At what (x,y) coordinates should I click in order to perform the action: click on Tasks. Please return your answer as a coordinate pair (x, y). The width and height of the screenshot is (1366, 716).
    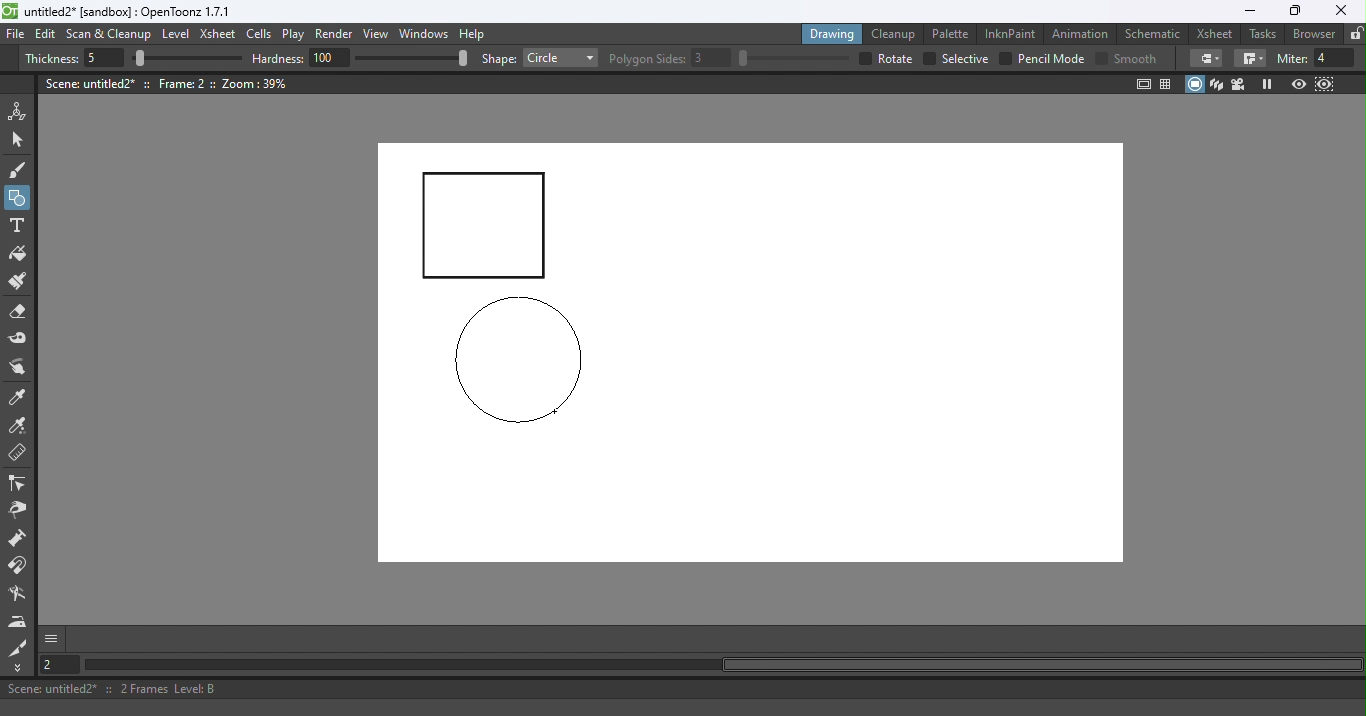
    Looking at the image, I should click on (1264, 34).